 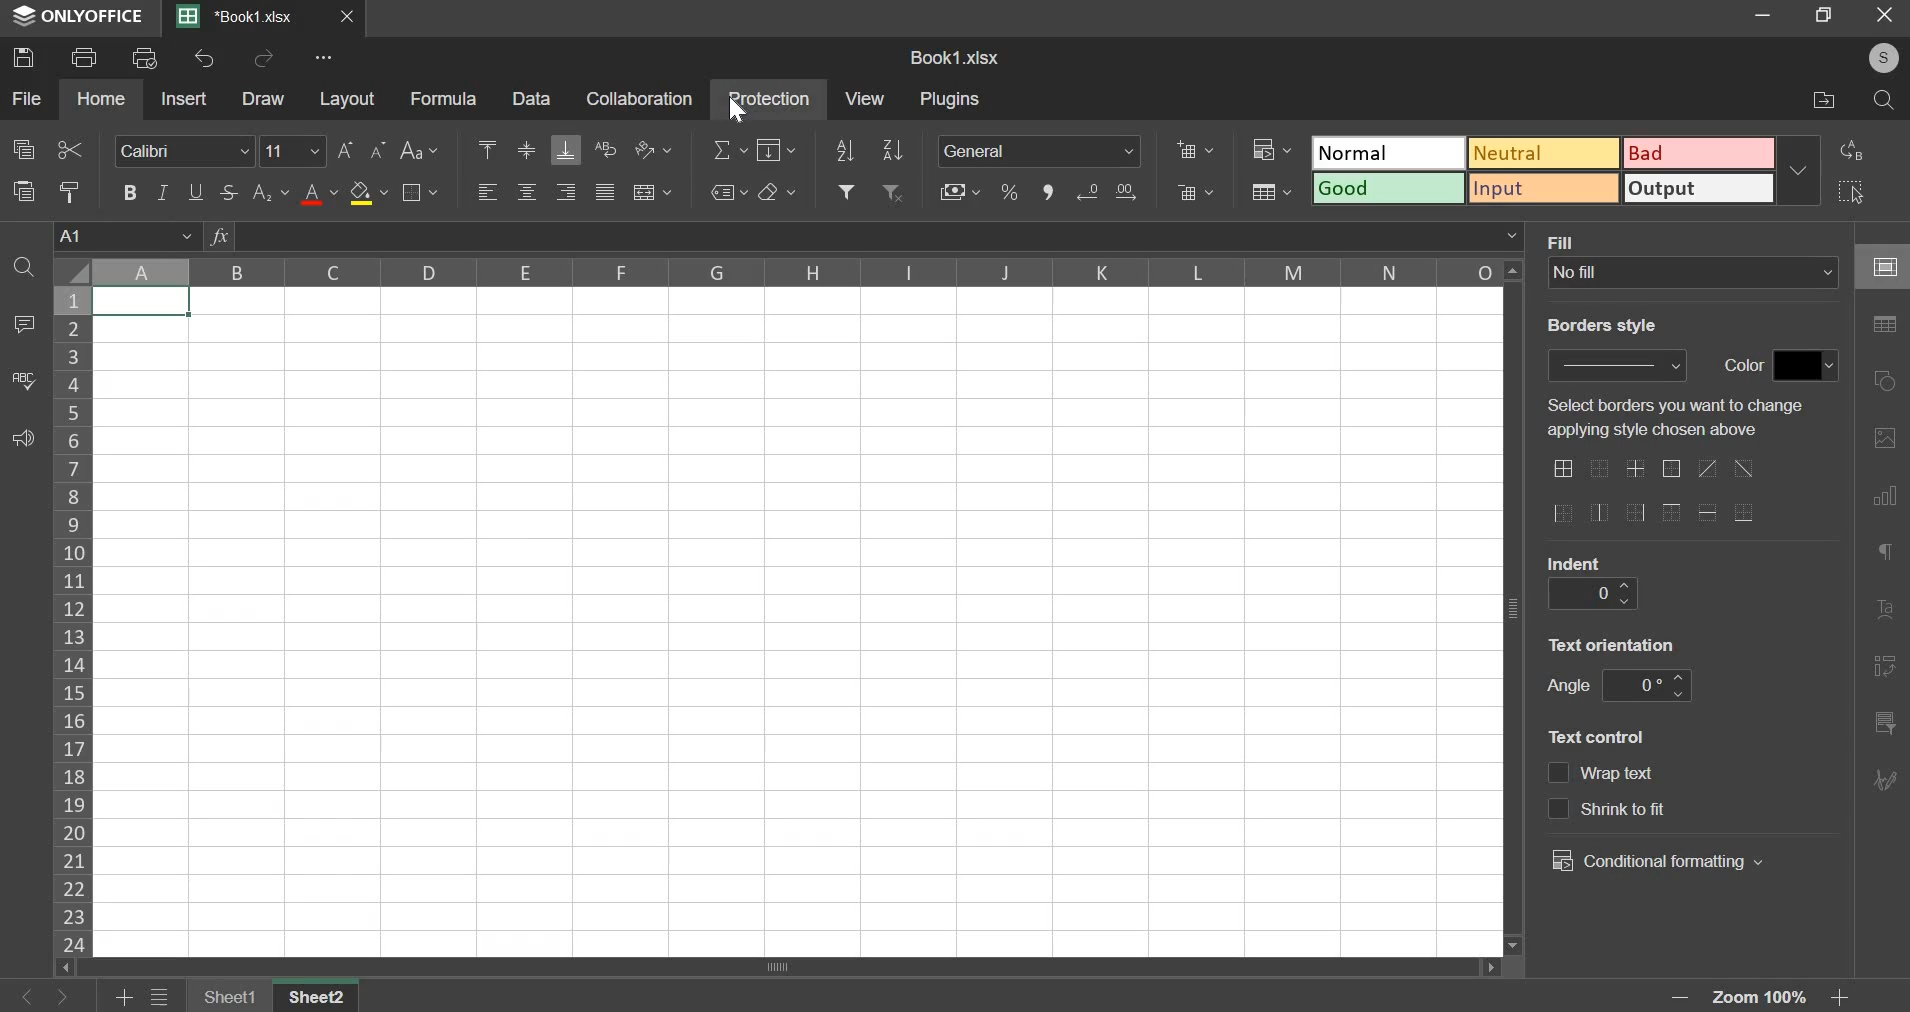 I want to click on text control, so click(x=1622, y=775).